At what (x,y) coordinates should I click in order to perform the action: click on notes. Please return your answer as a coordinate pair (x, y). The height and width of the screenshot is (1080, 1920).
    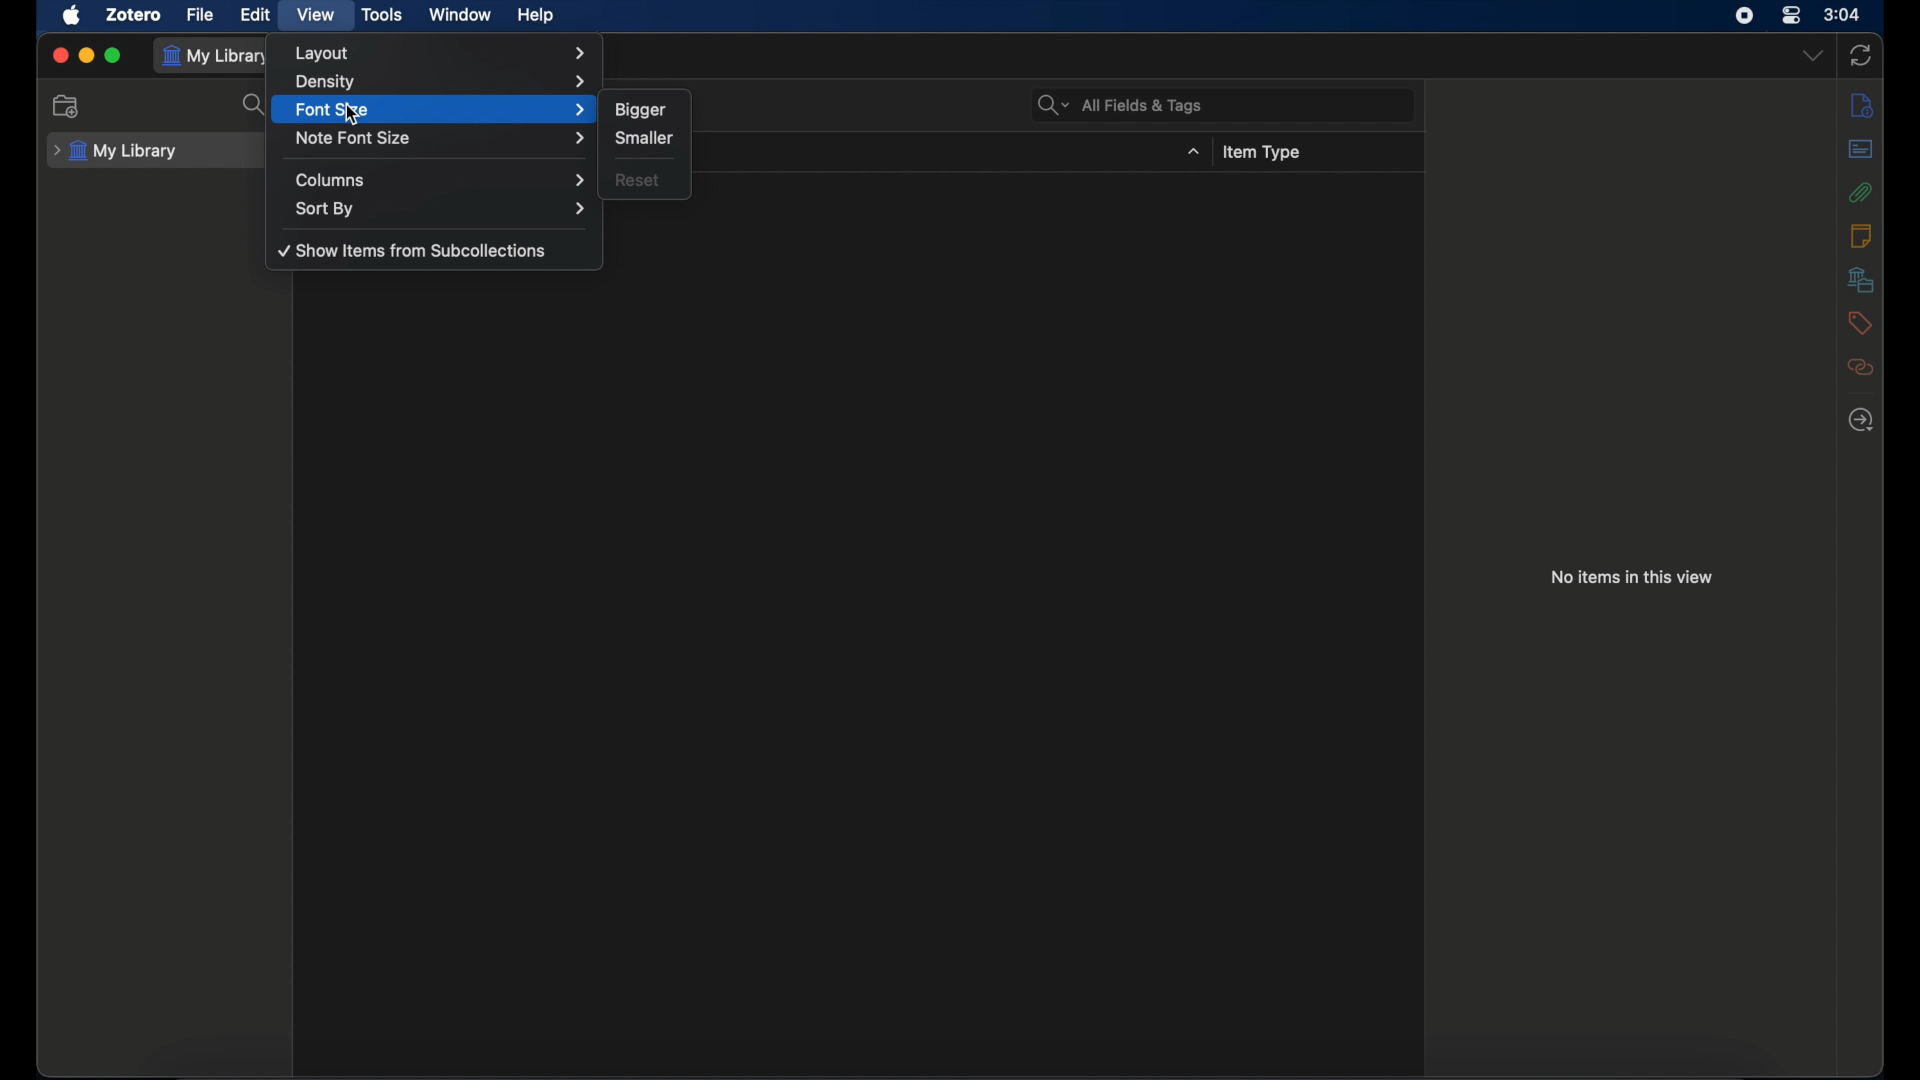
    Looking at the image, I should click on (1861, 235).